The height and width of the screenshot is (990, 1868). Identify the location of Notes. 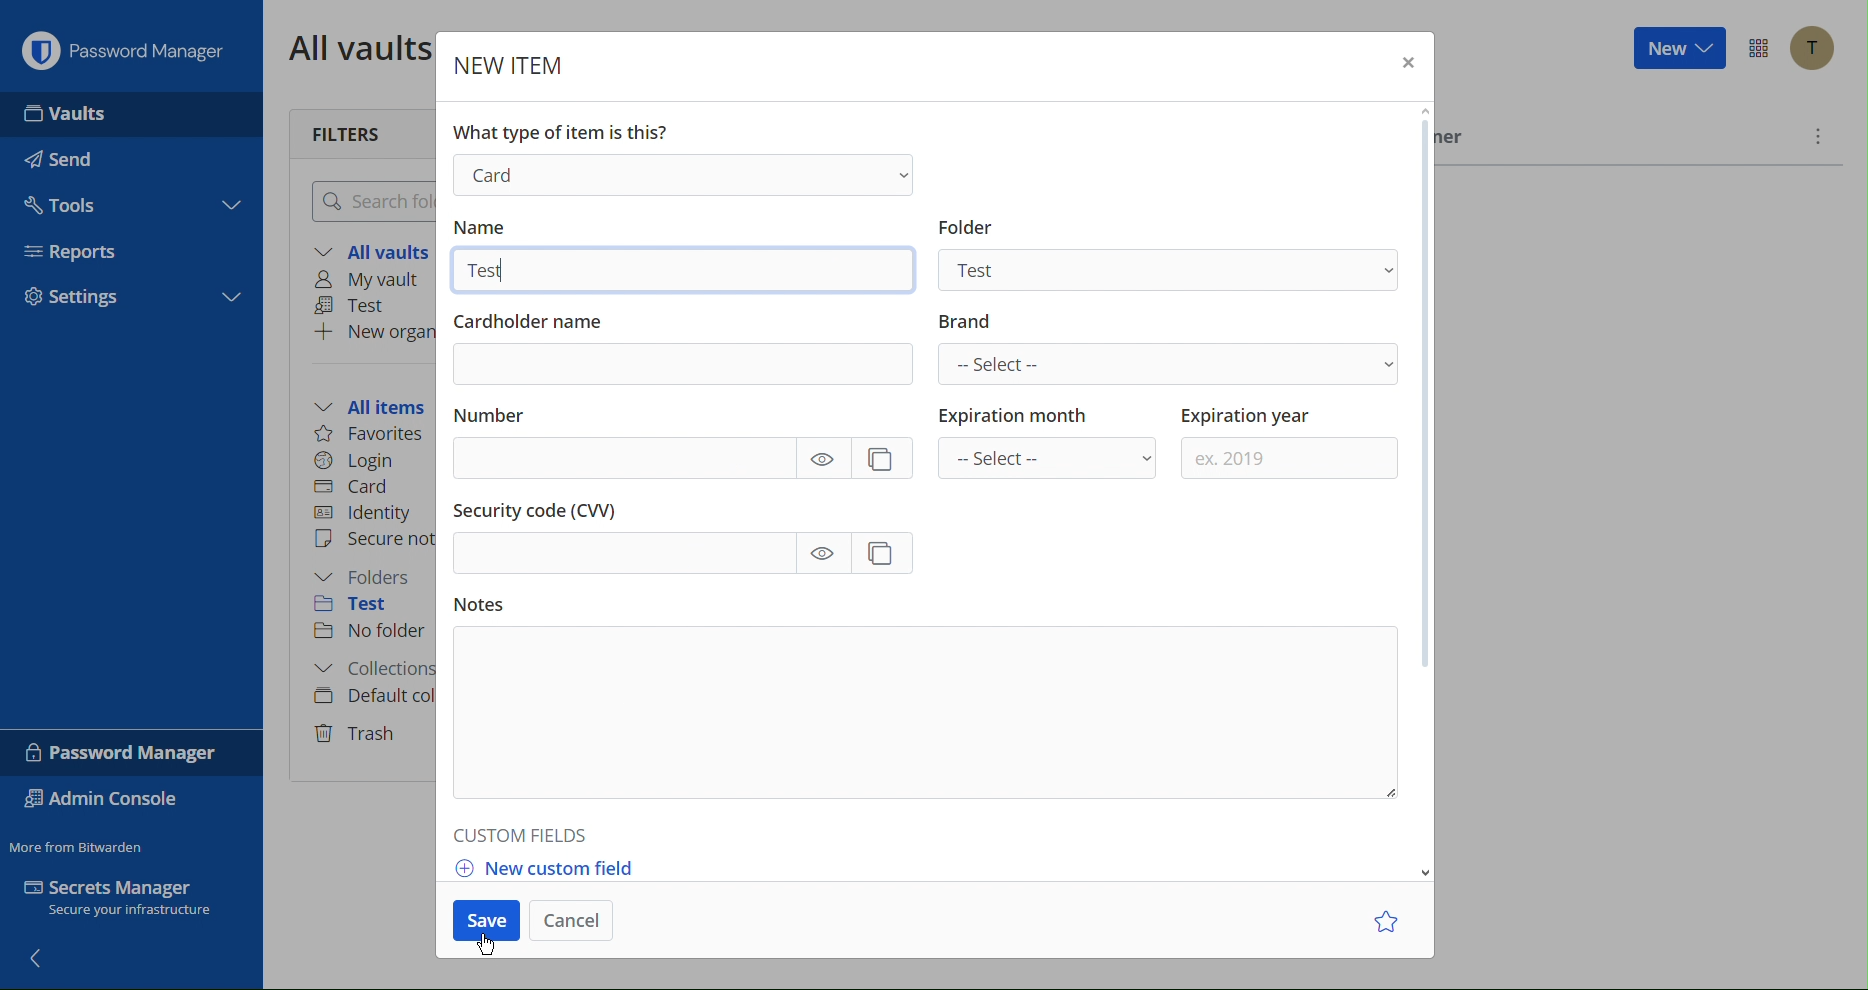
(922, 718).